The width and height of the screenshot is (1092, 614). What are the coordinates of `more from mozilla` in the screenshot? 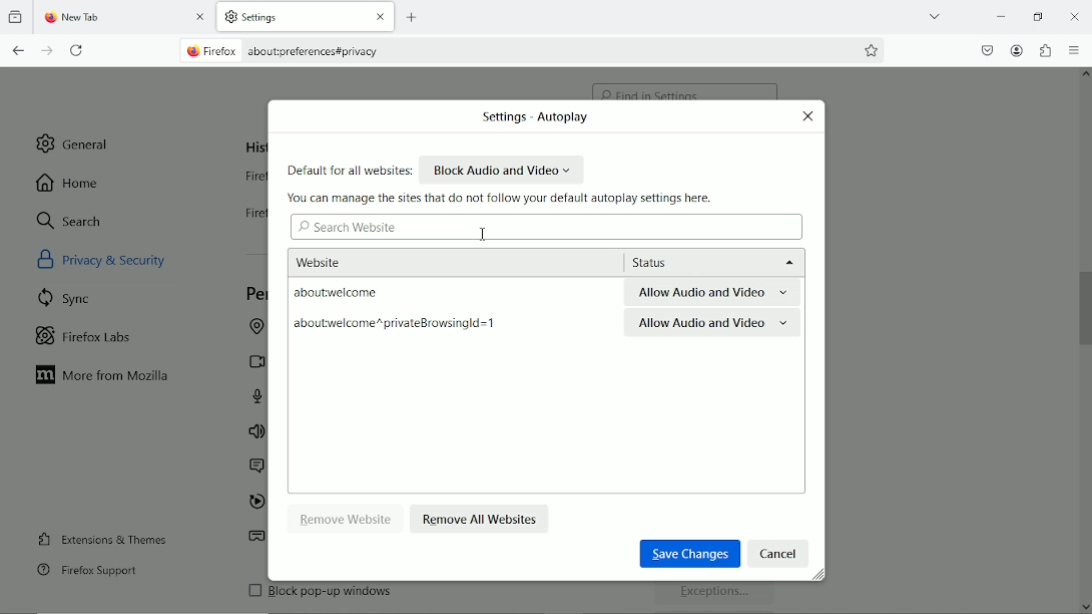 It's located at (104, 376).